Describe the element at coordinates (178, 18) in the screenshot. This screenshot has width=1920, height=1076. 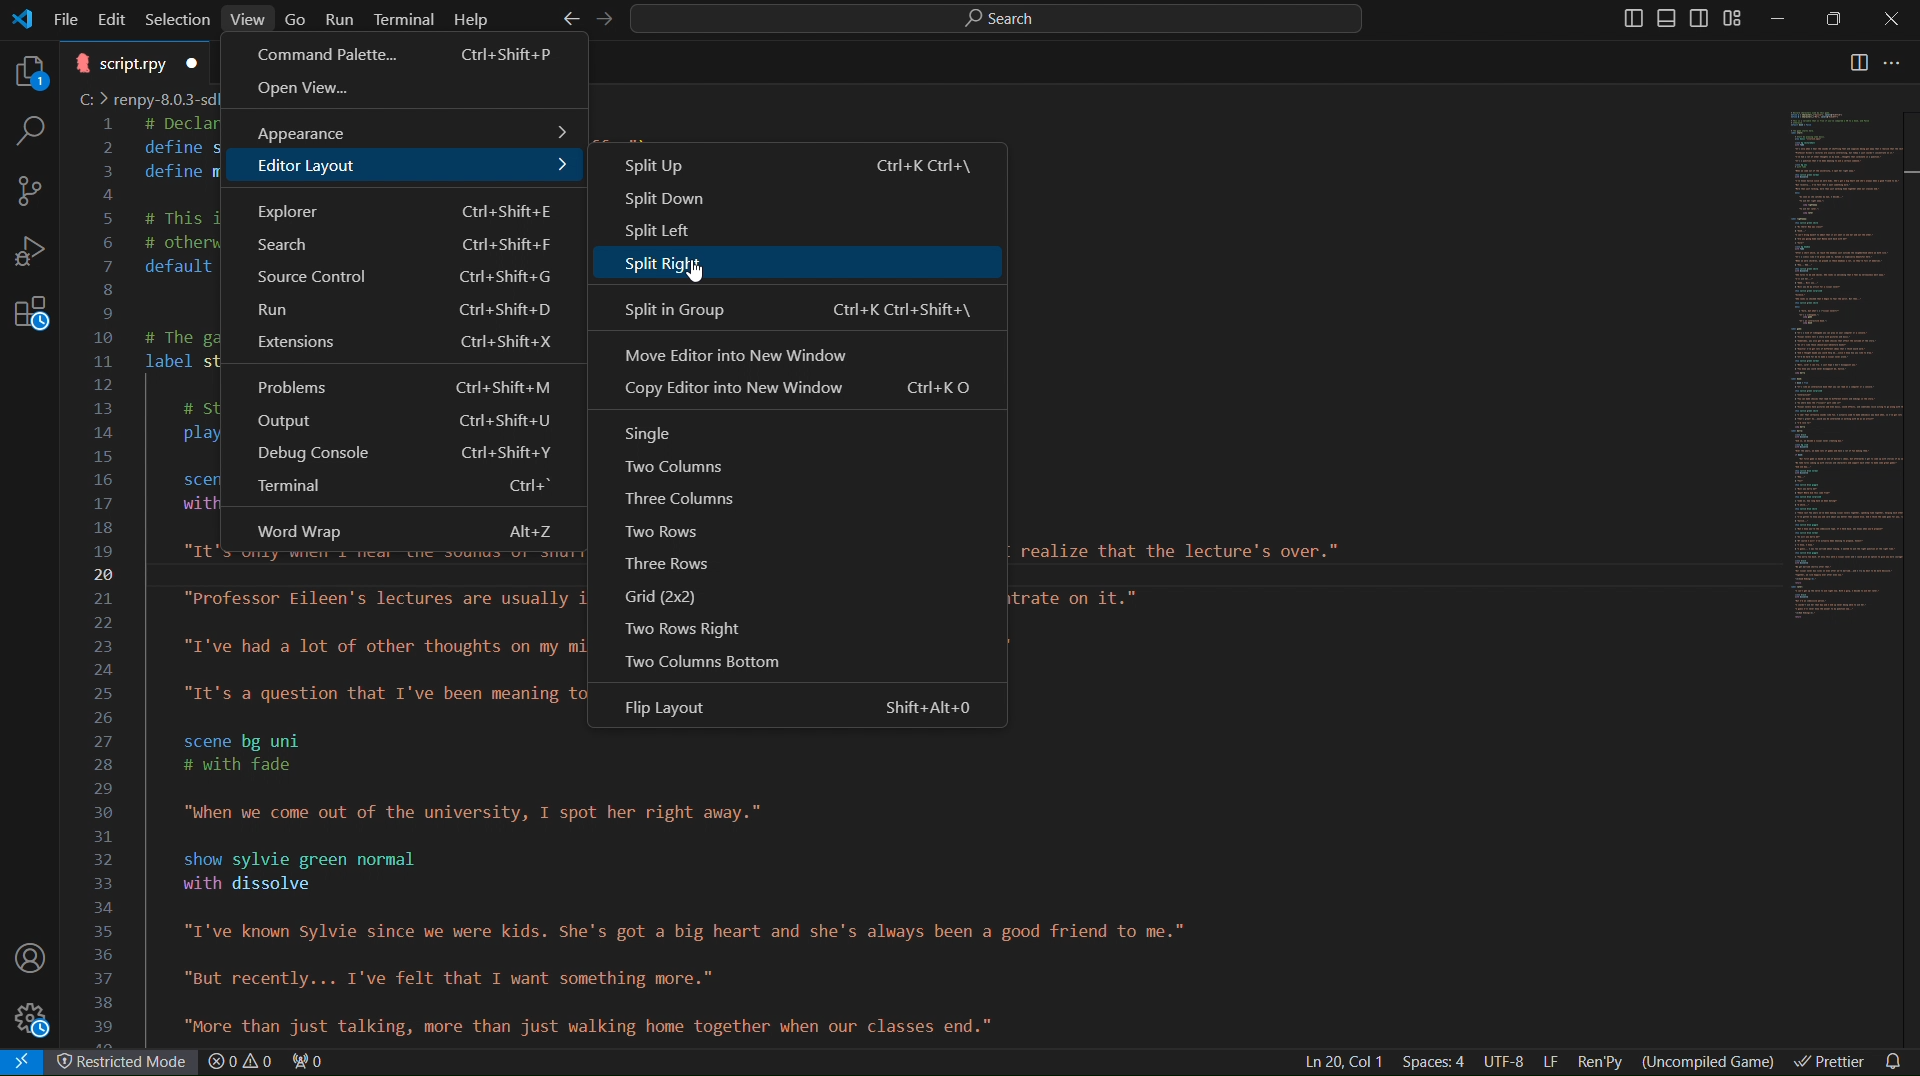
I see `Selection` at that location.